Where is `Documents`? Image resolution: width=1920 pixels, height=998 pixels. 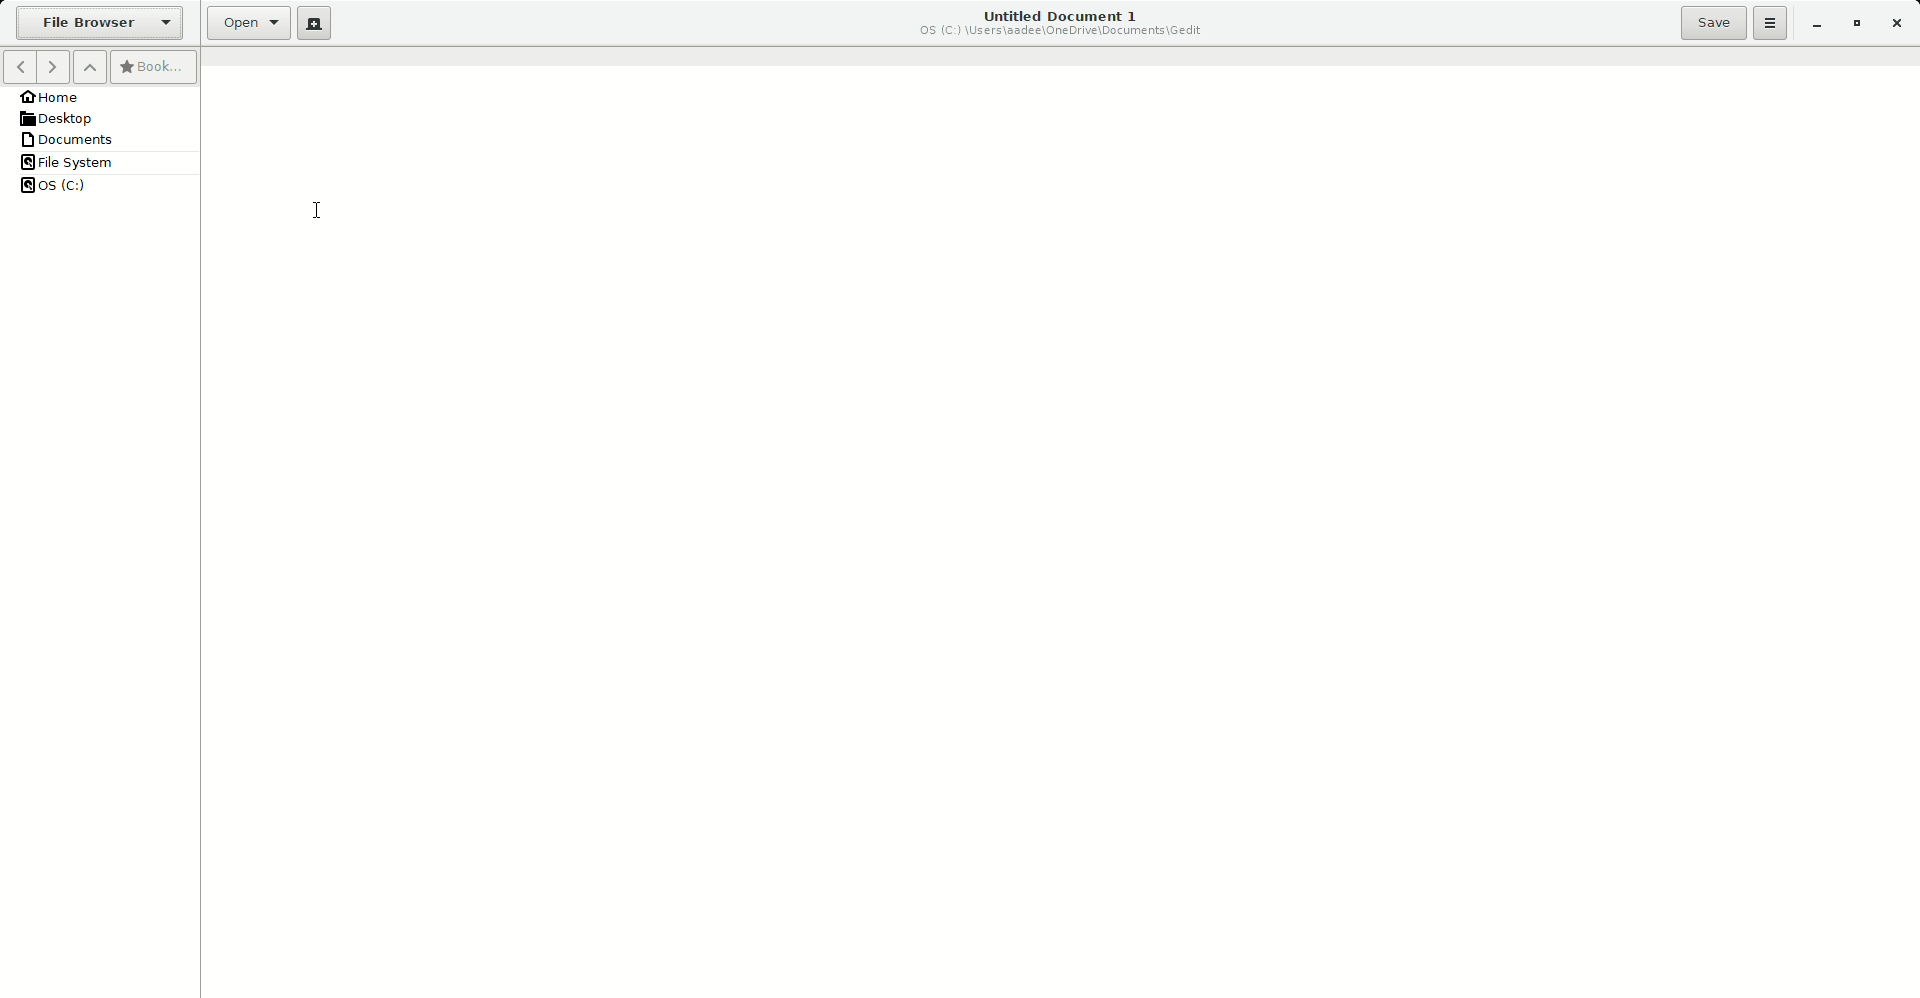 Documents is located at coordinates (70, 139).